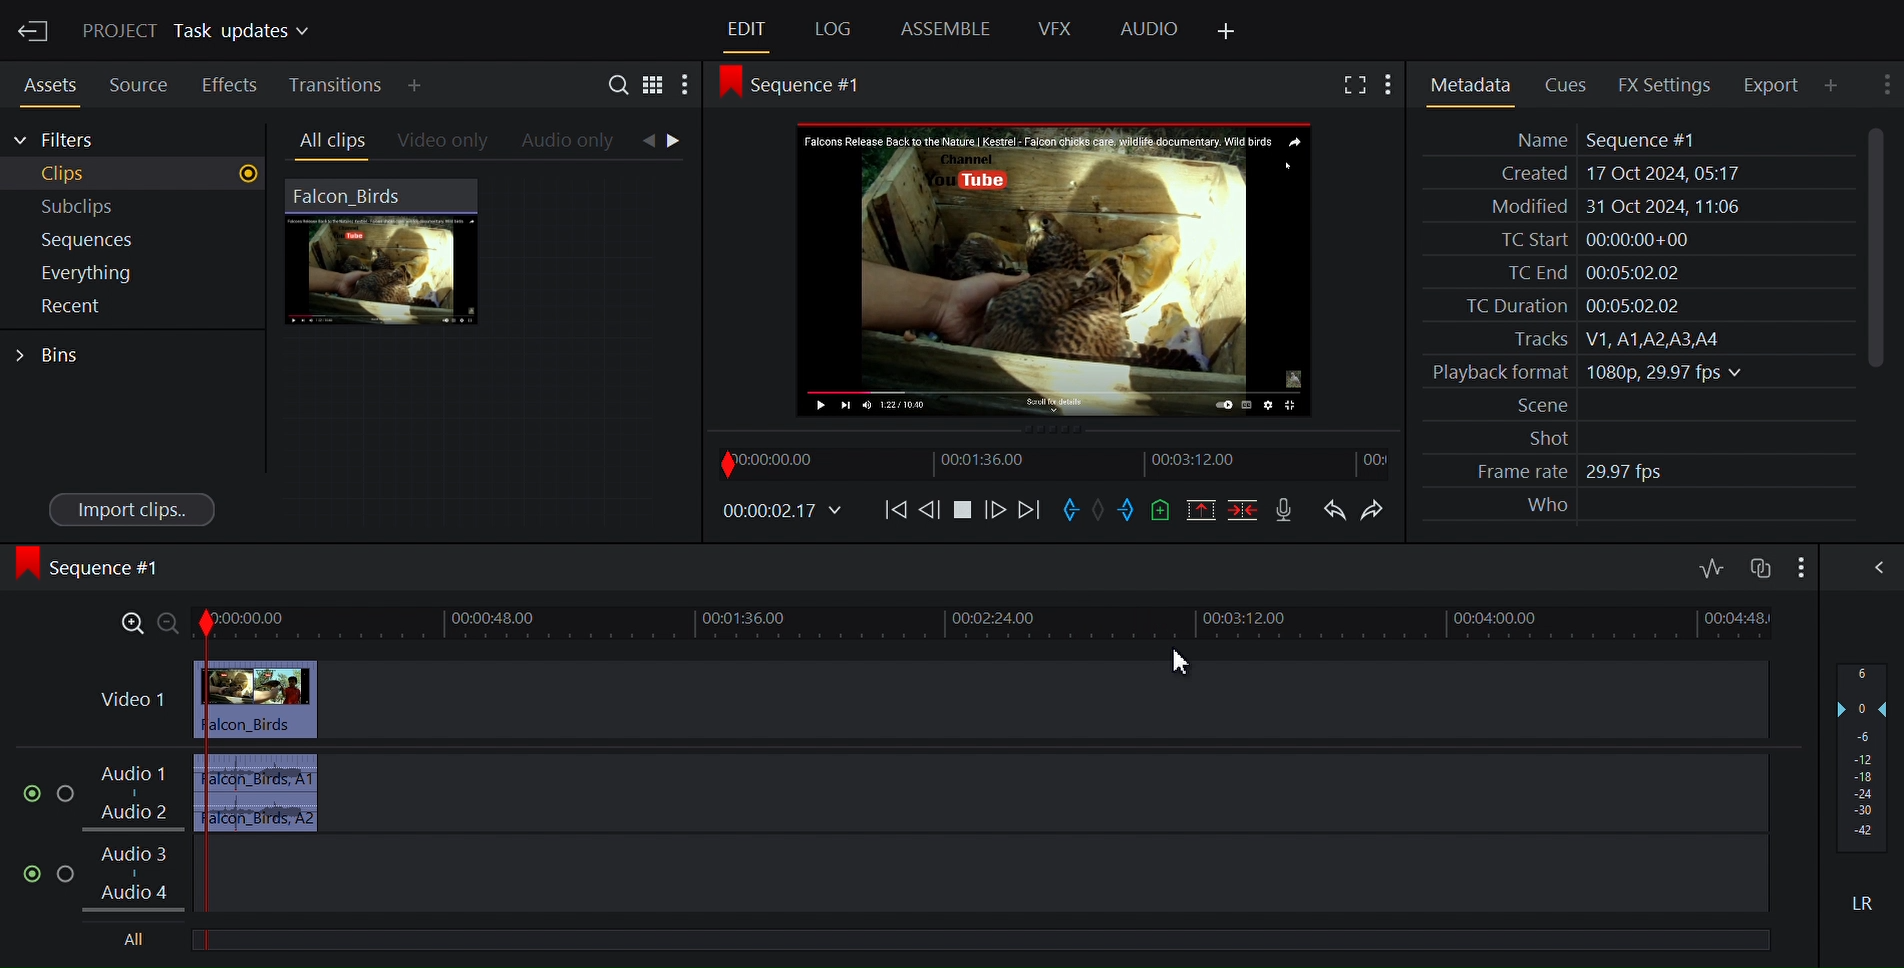  Describe the element at coordinates (1612, 174) in the screenshot. I see `Created 17 Oct 2024, 05:17` at that location.